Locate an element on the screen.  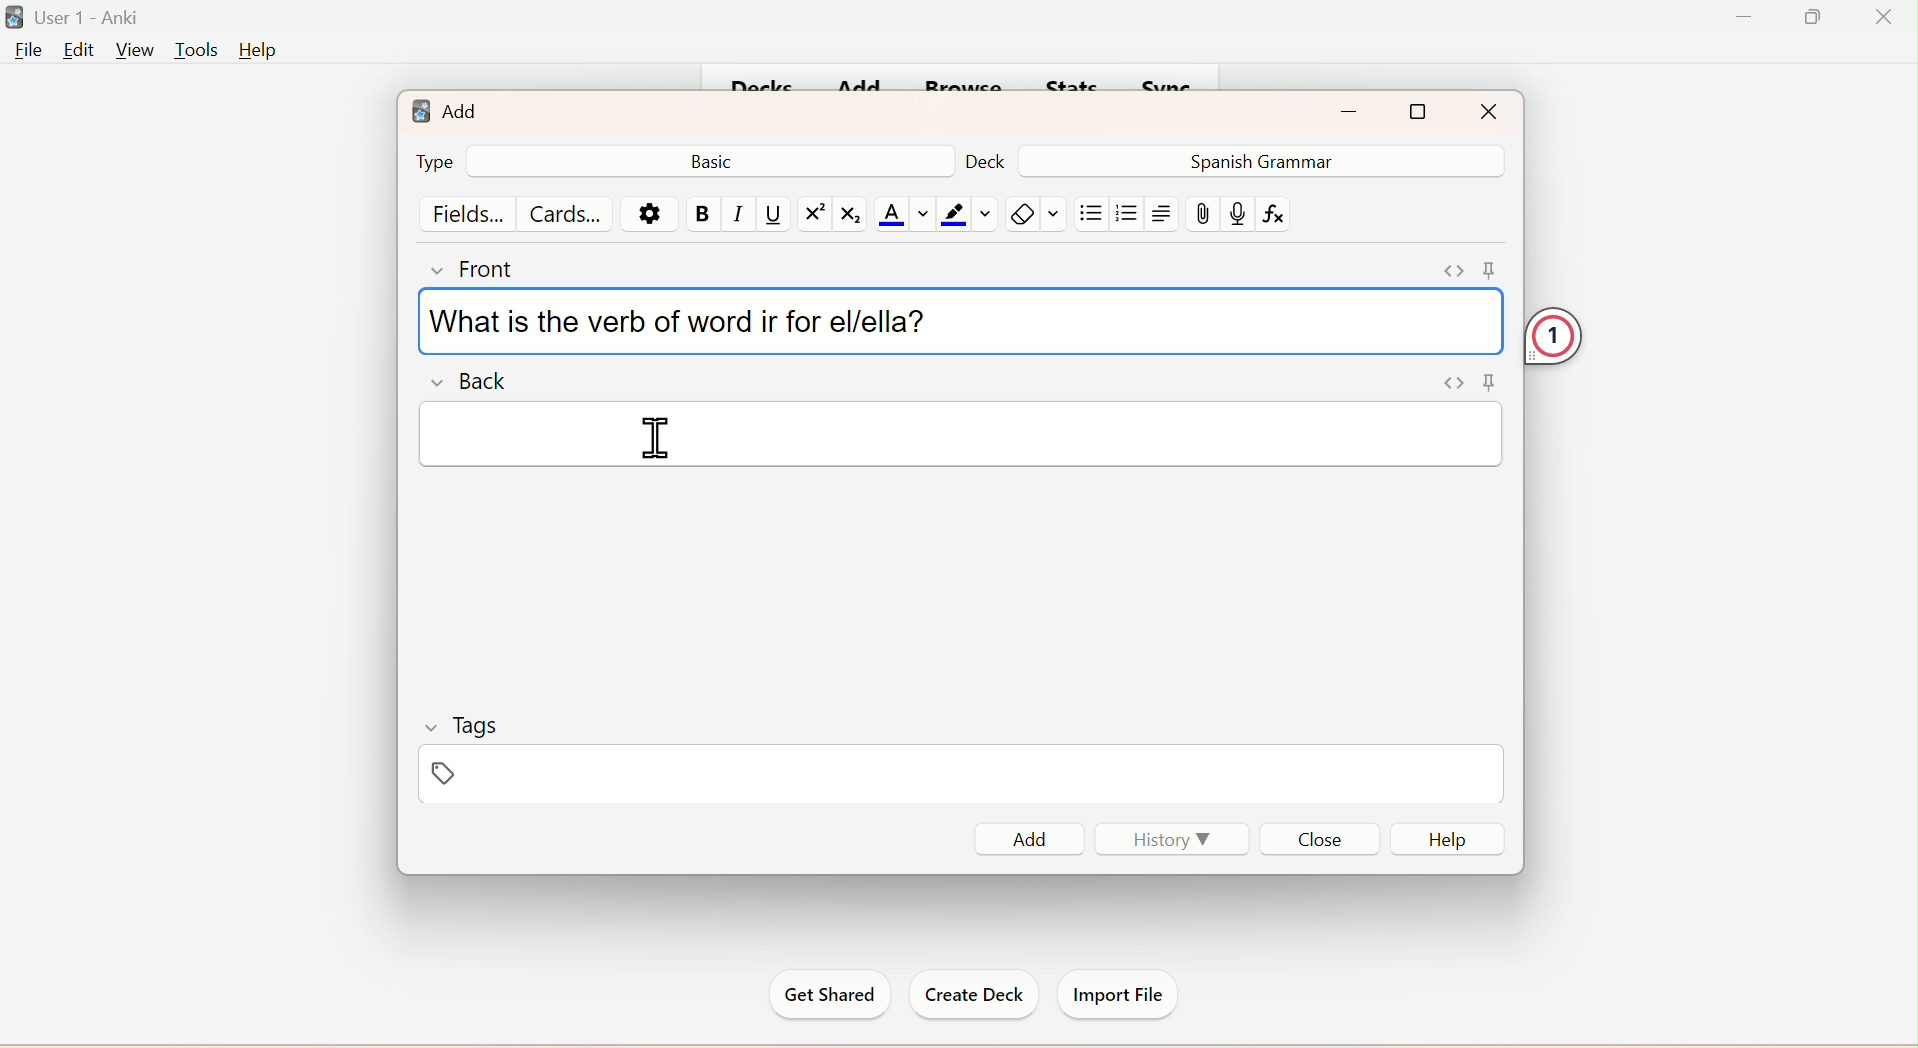
Unorgganised List is located at coordinates (1091, 214).